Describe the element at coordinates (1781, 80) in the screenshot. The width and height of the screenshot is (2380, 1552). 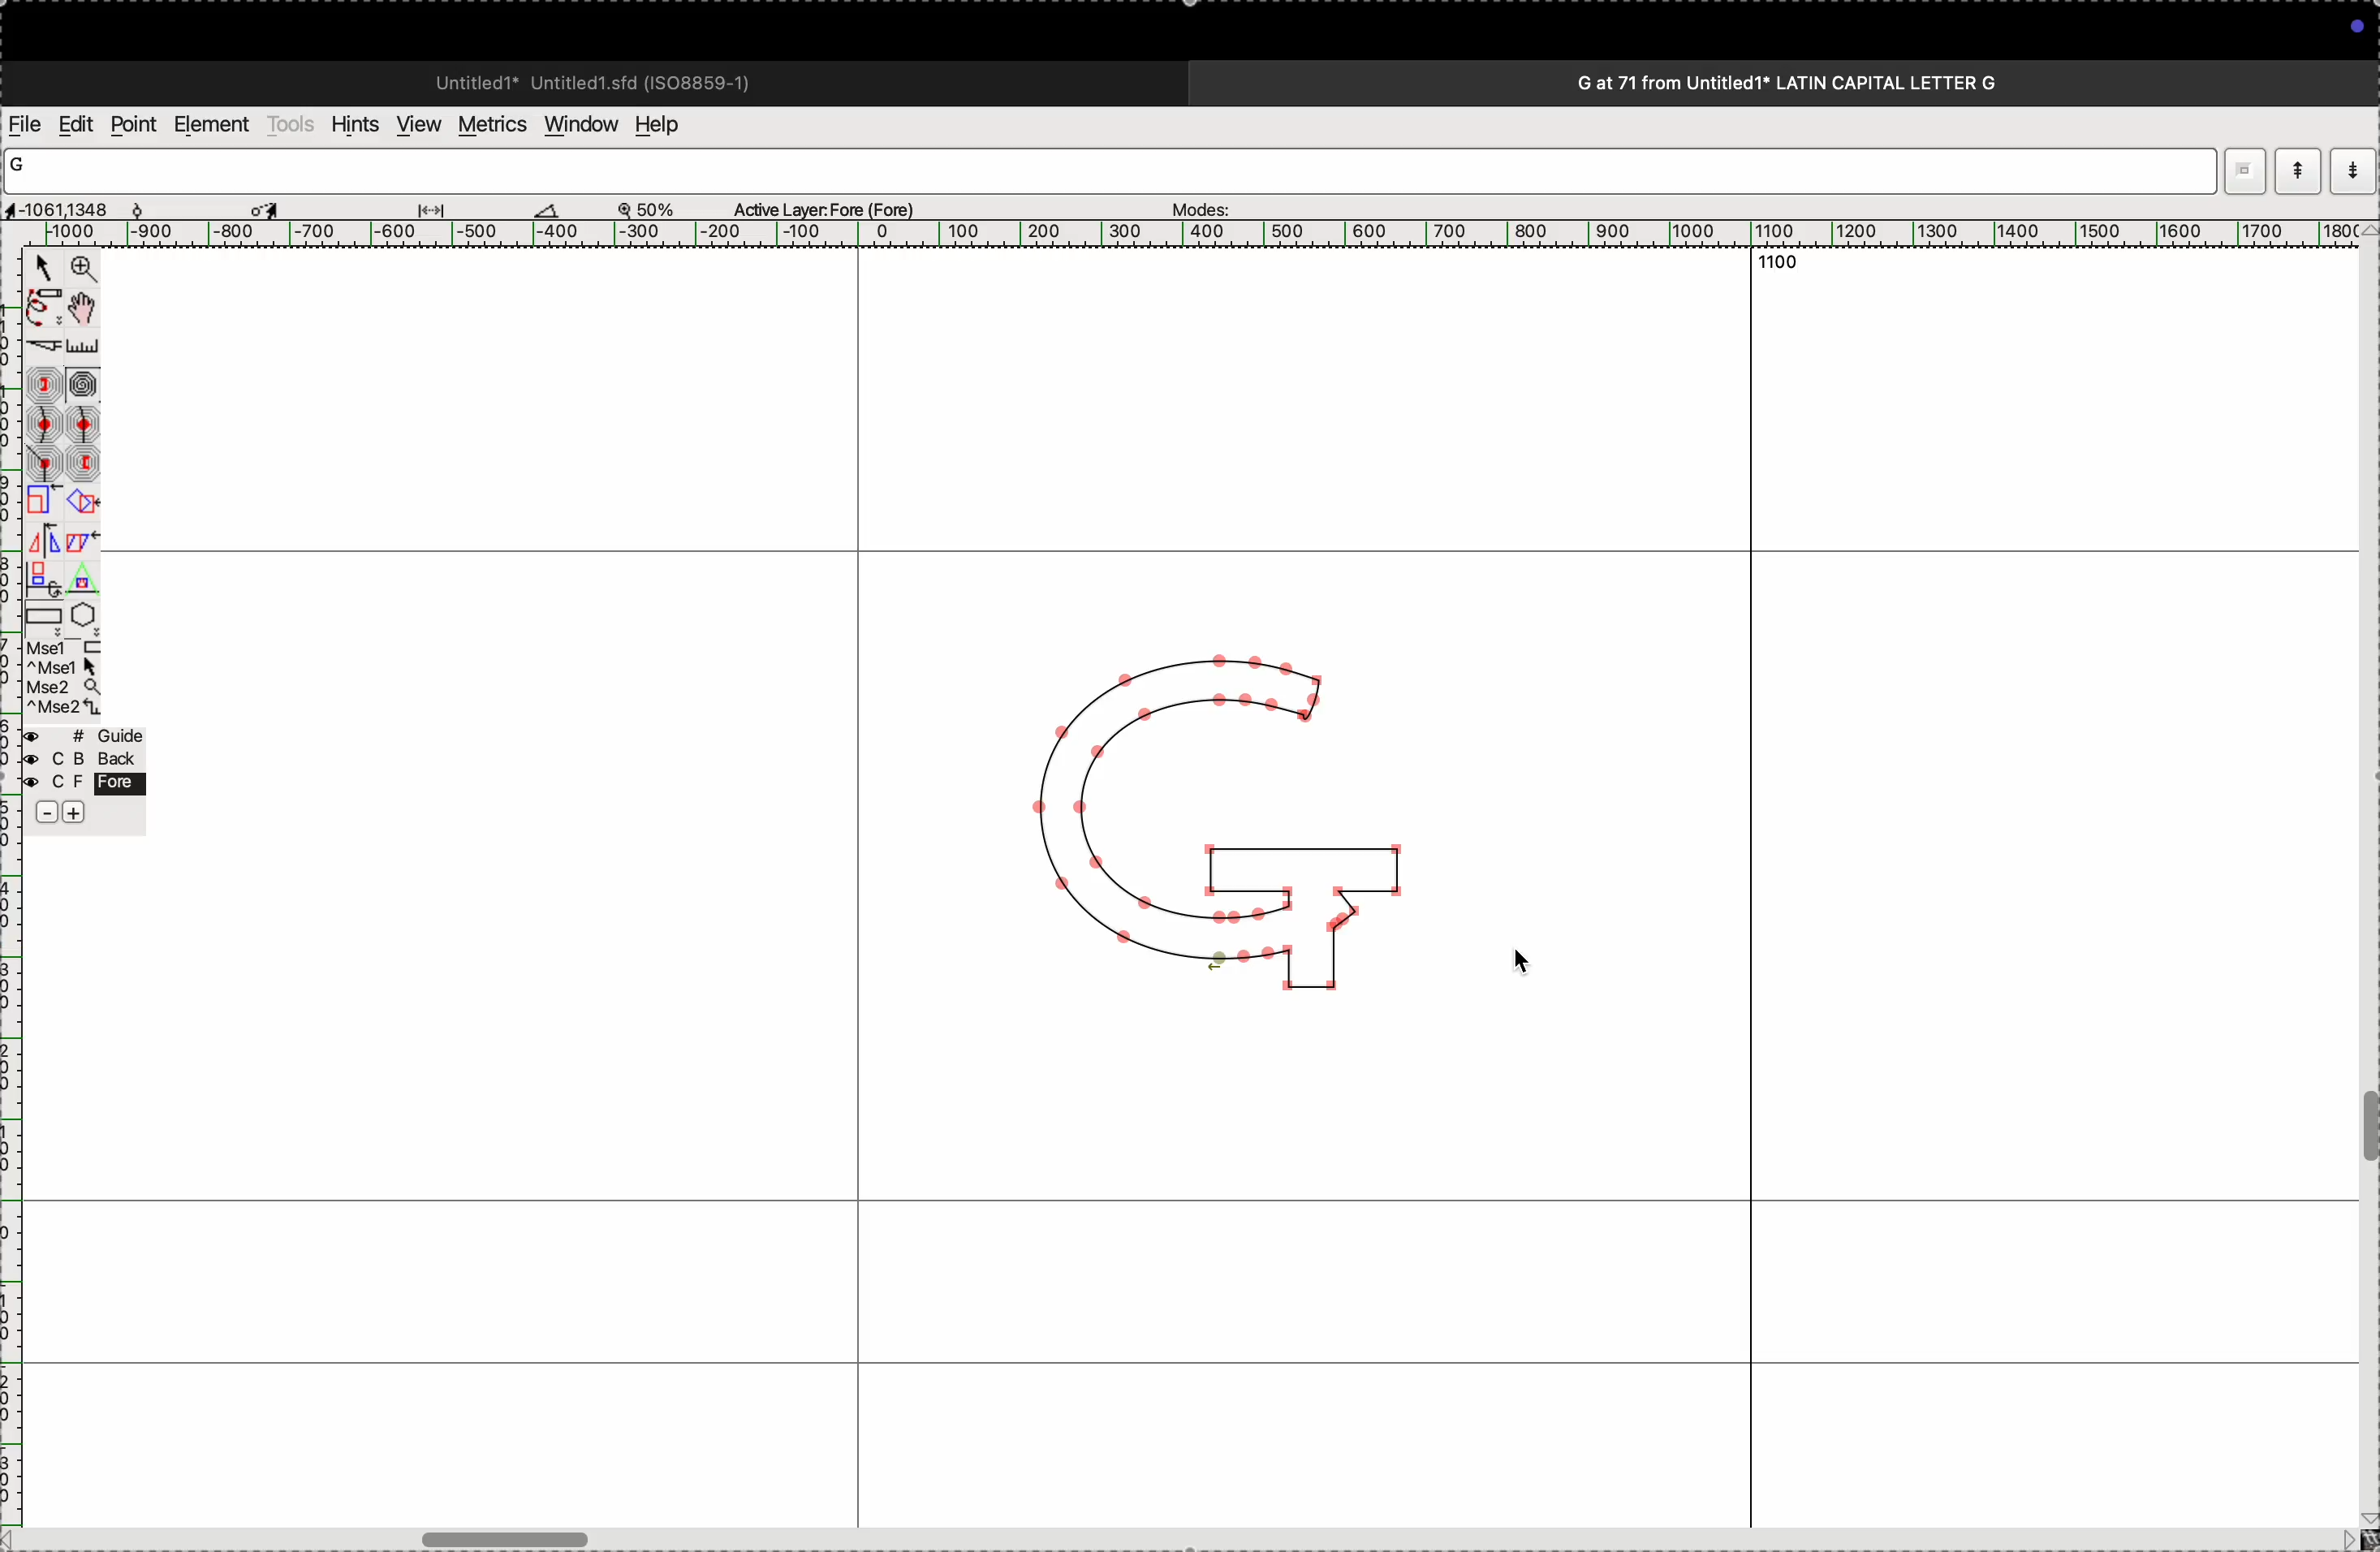
I see `G at 71 from Untitled1* LATIN CAPITAL LETTER G` at that location.